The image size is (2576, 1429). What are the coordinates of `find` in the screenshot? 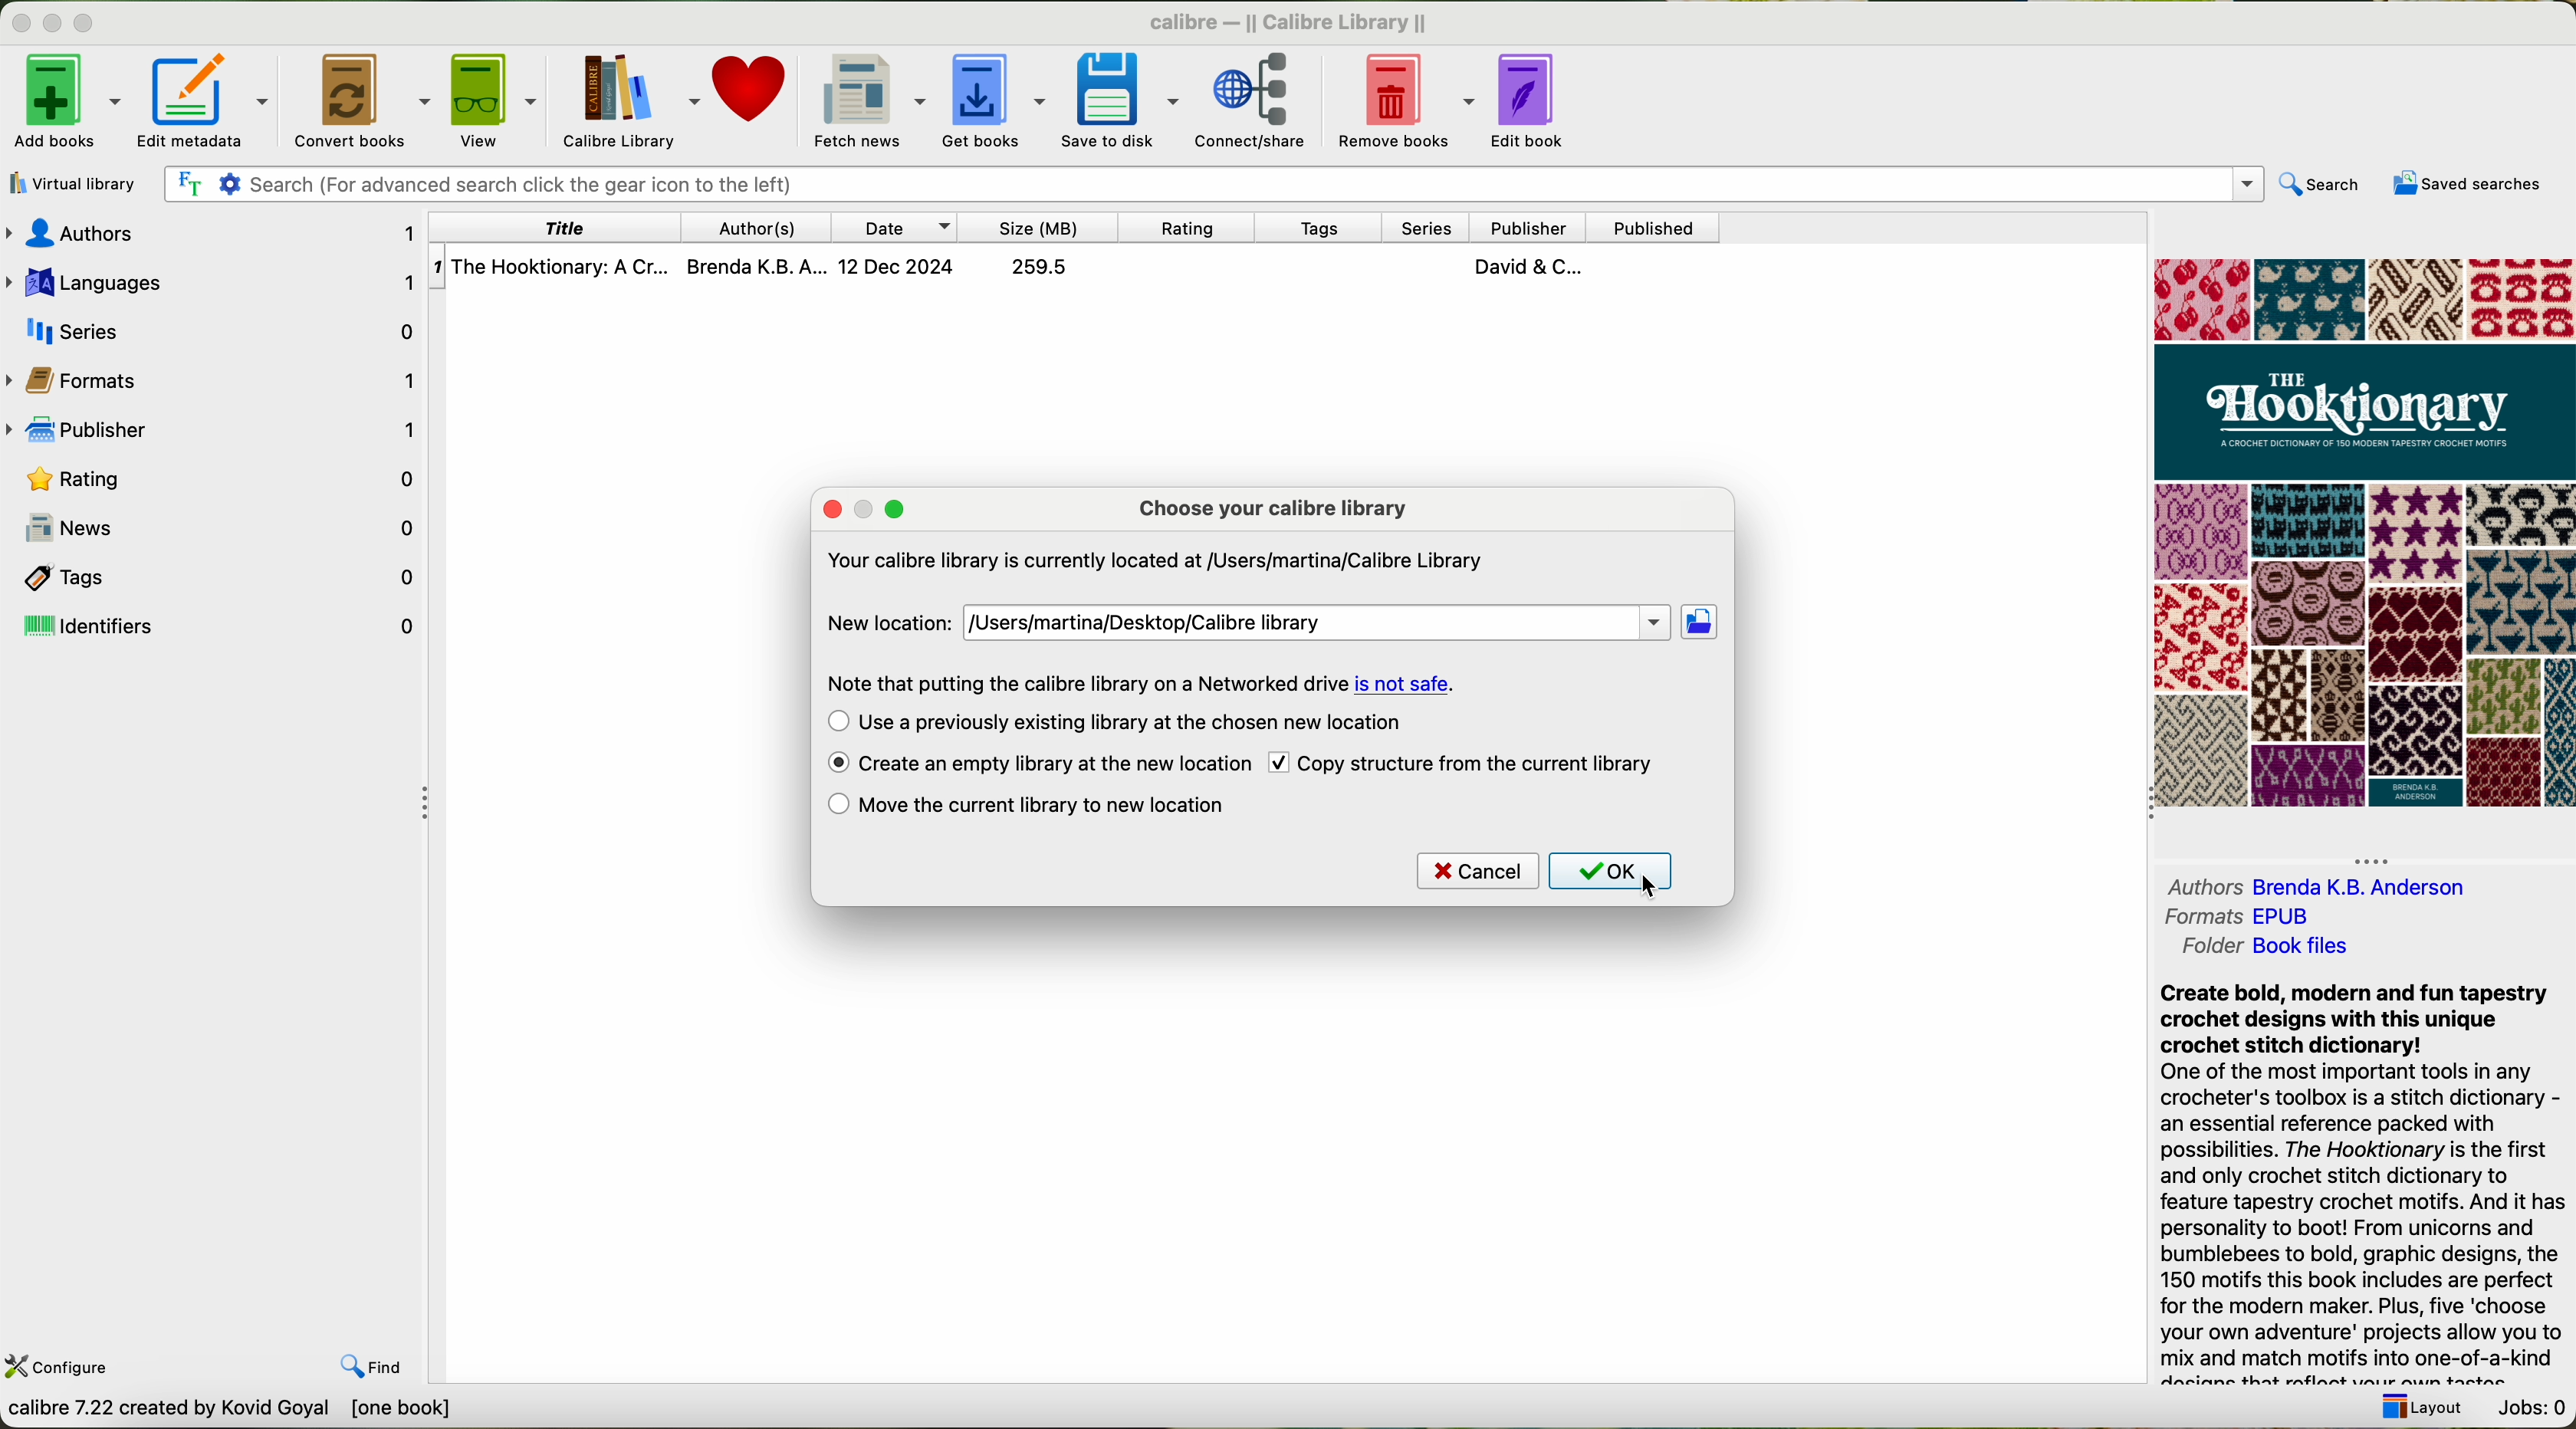 It's located at (370, 1366).